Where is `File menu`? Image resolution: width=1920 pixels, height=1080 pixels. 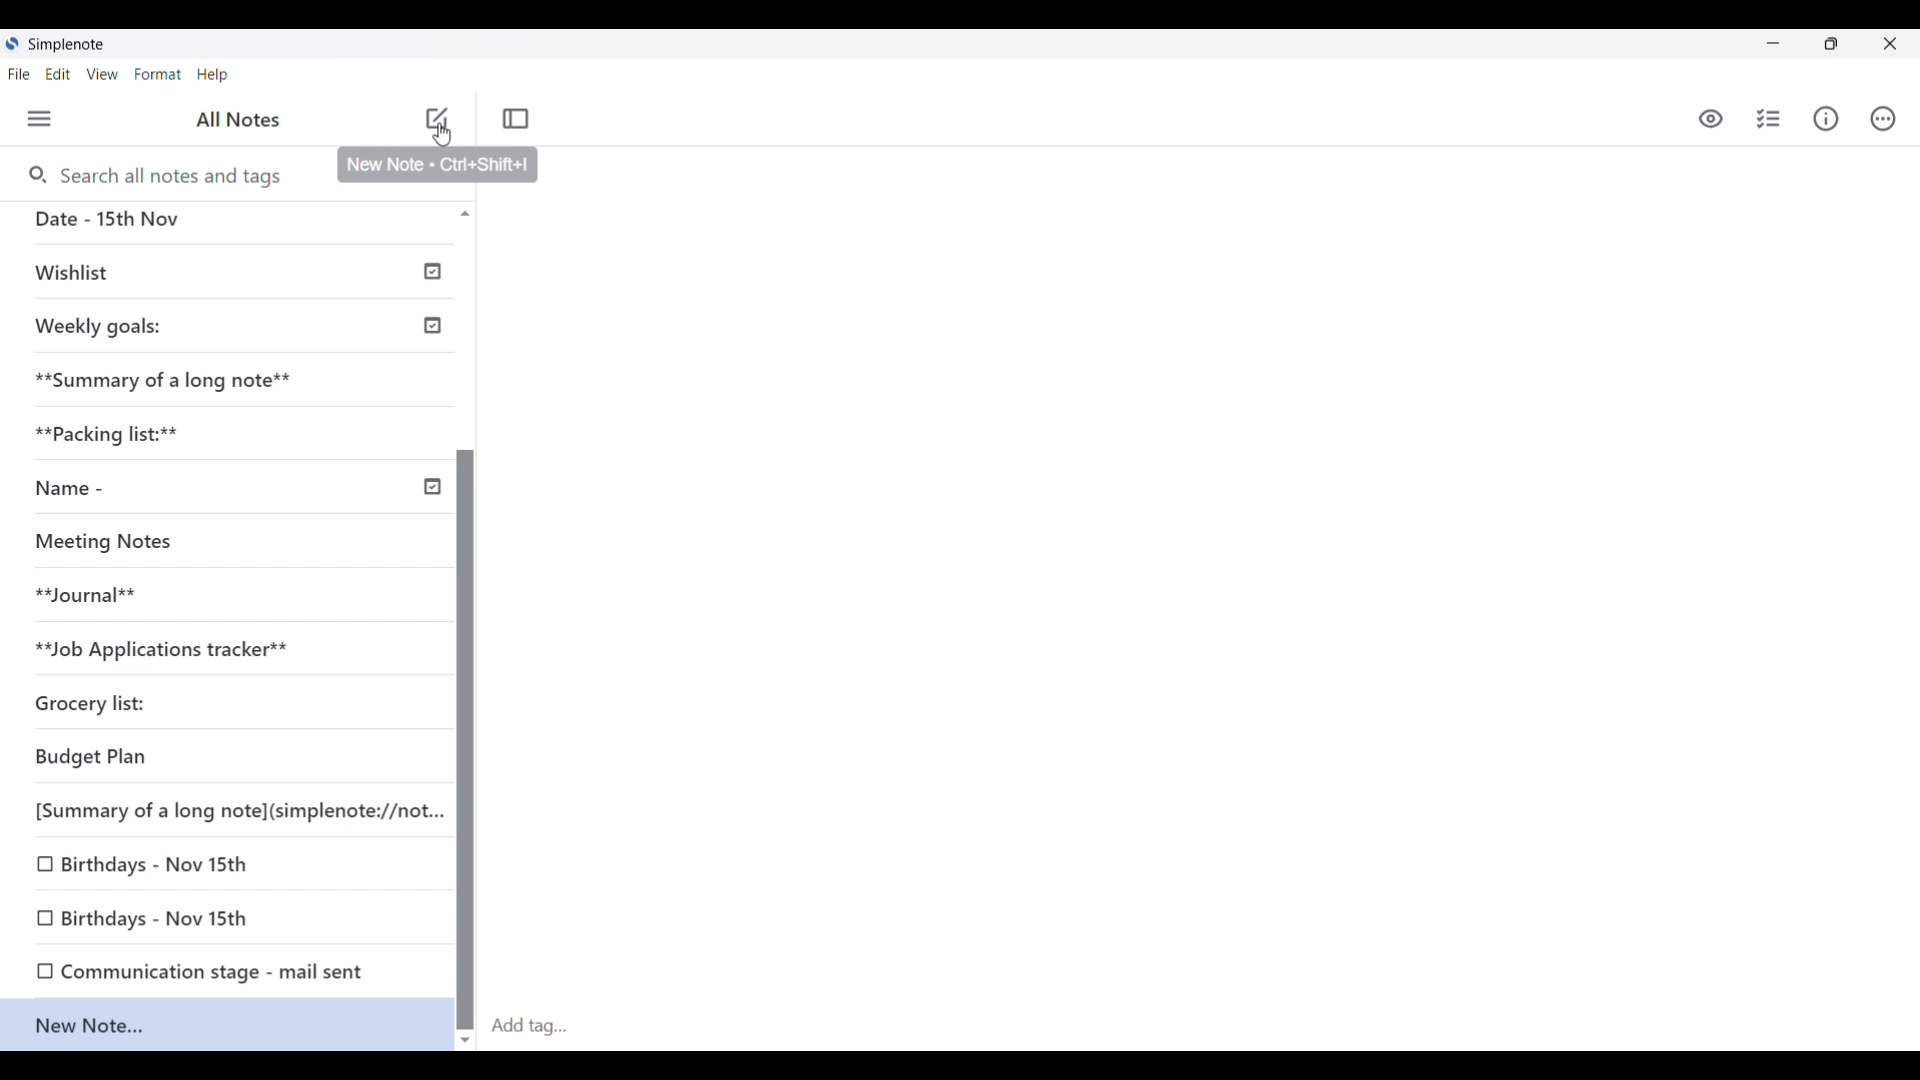 File menu is located at coordinates (19, 74).